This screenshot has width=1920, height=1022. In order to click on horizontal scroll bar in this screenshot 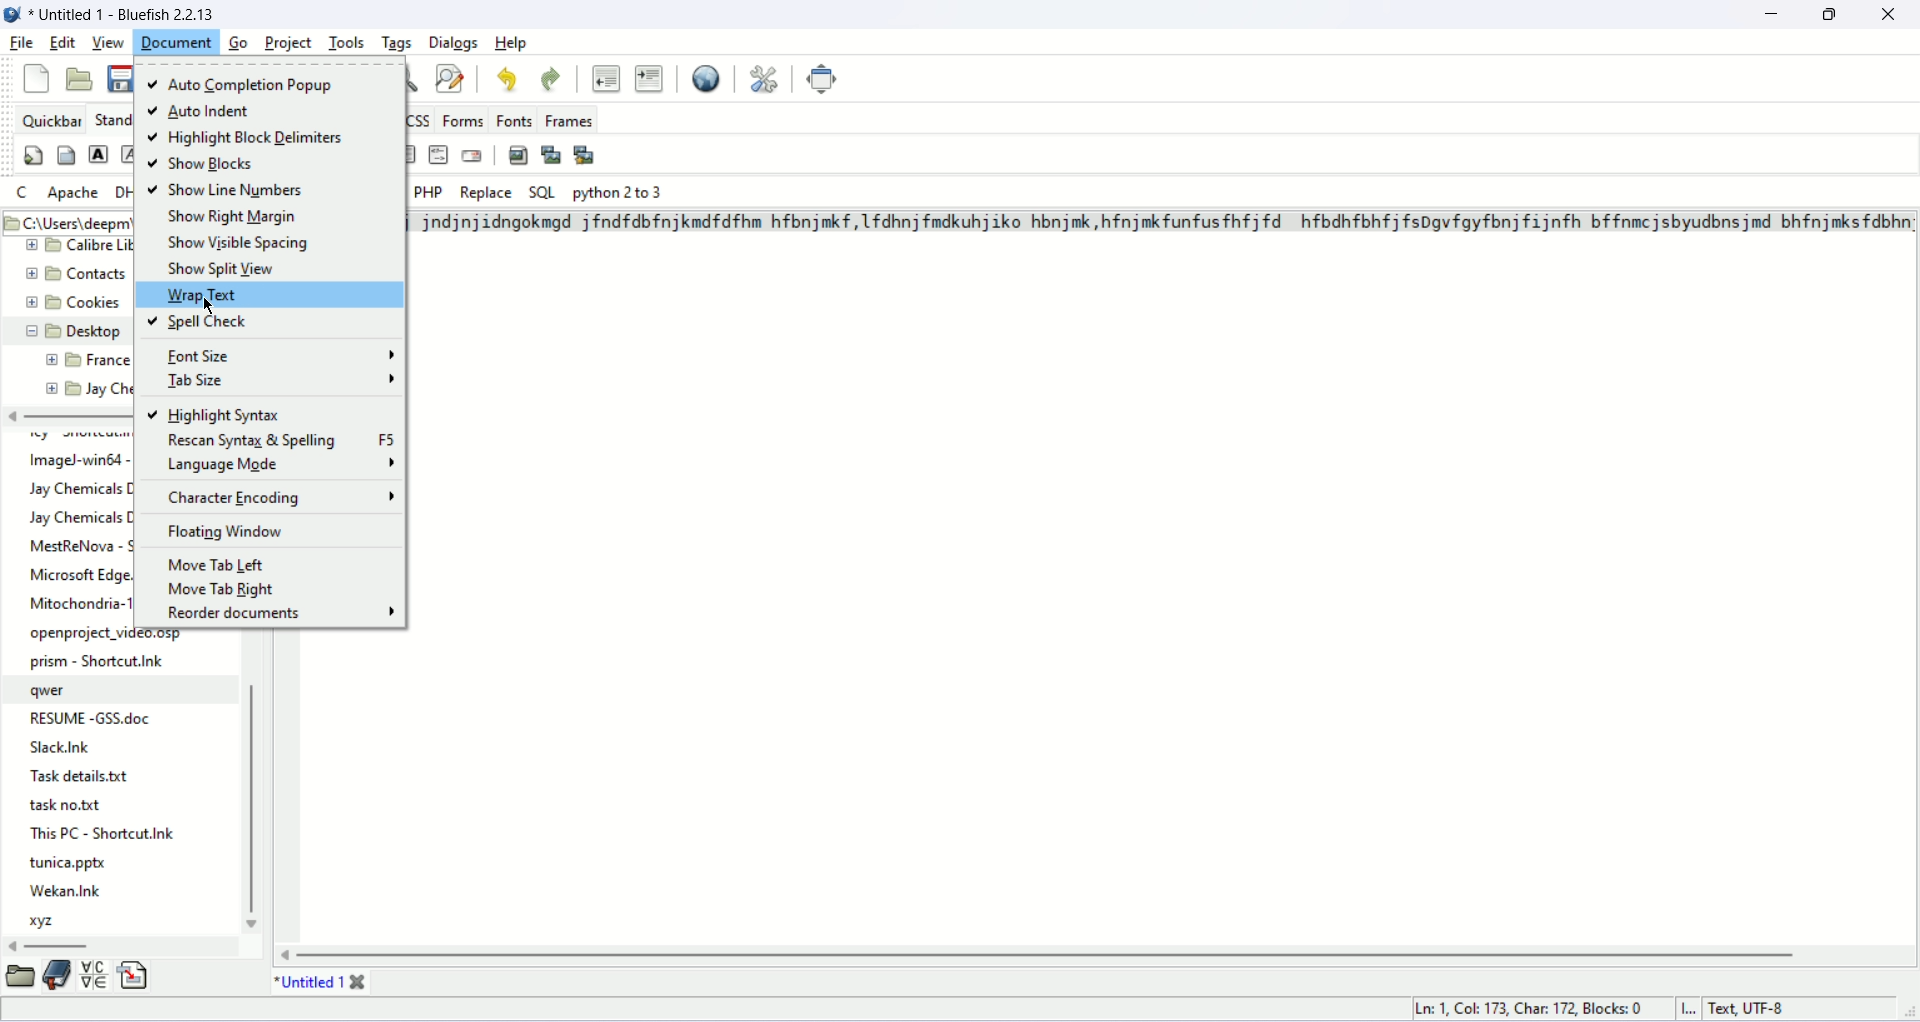, I will do `click(61, 945)`.